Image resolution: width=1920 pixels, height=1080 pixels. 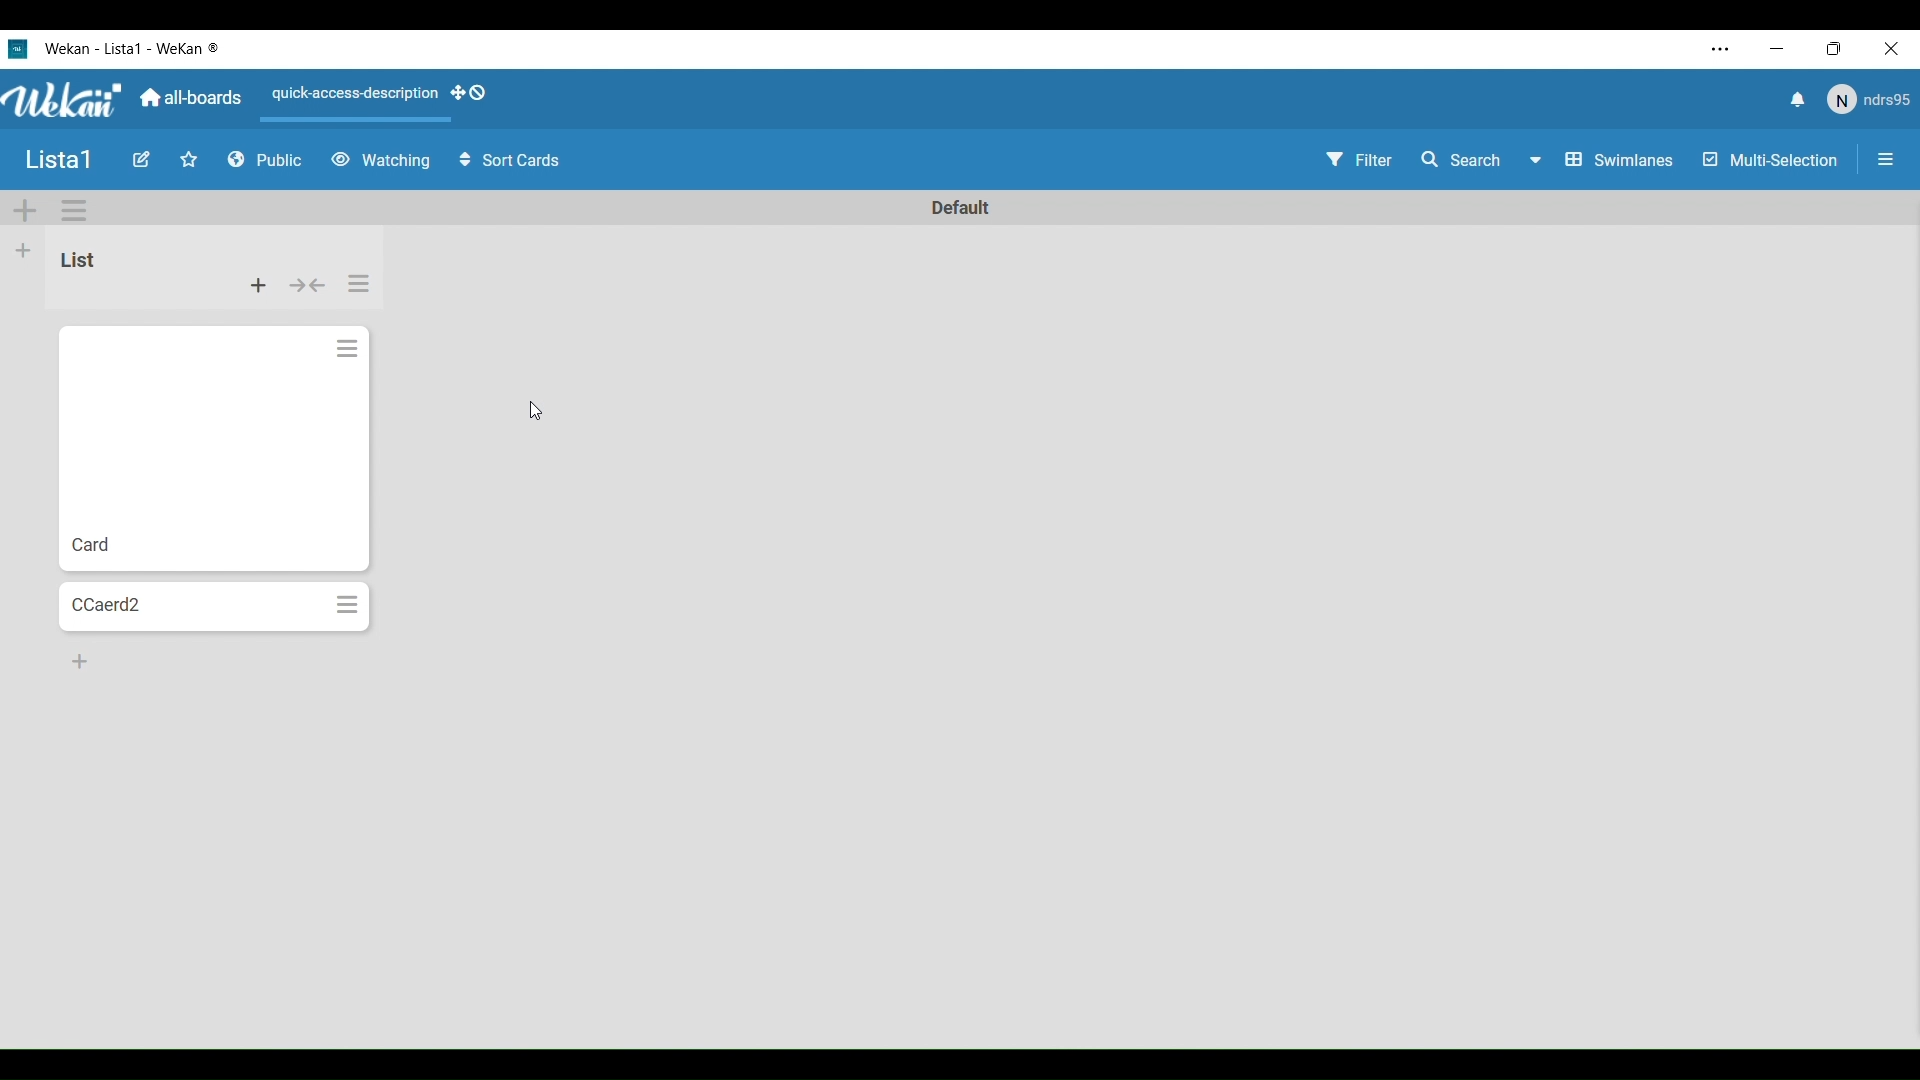 I want to click on Multi Selection, so click(x=1768, y=161).